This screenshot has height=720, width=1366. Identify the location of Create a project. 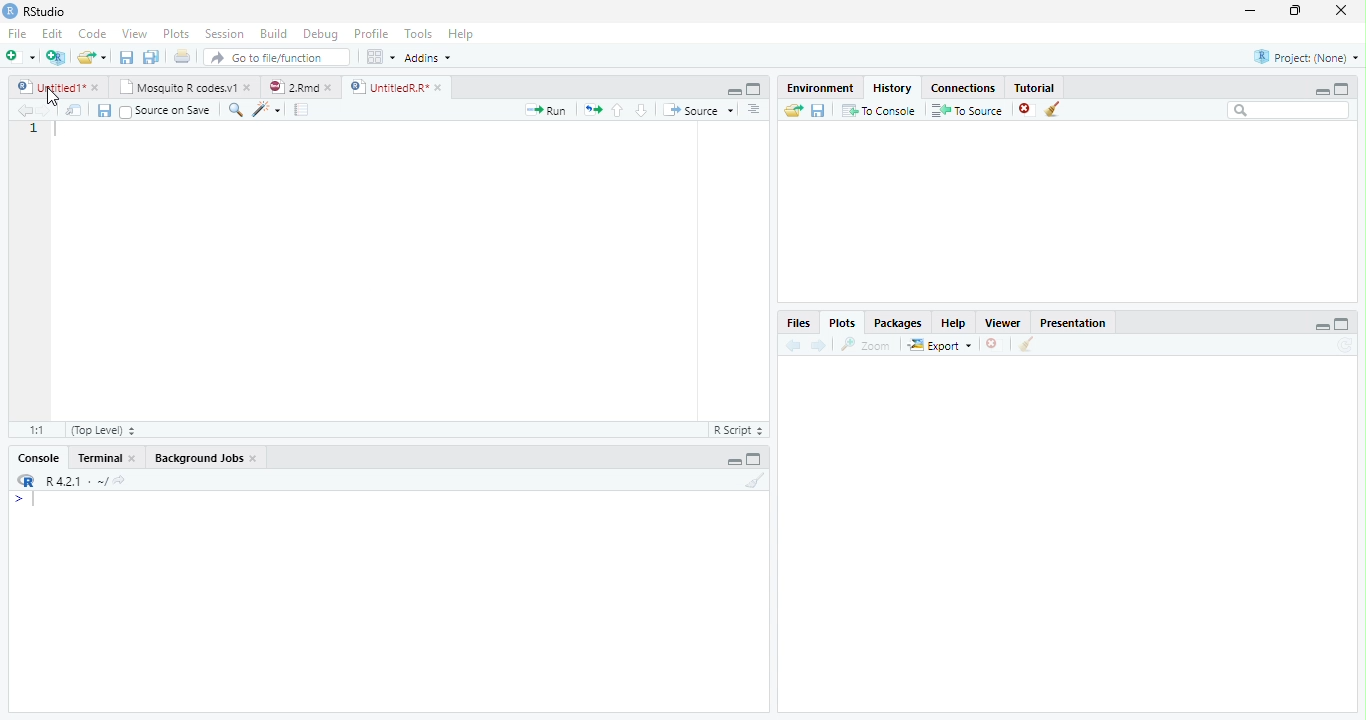
(55, 57).